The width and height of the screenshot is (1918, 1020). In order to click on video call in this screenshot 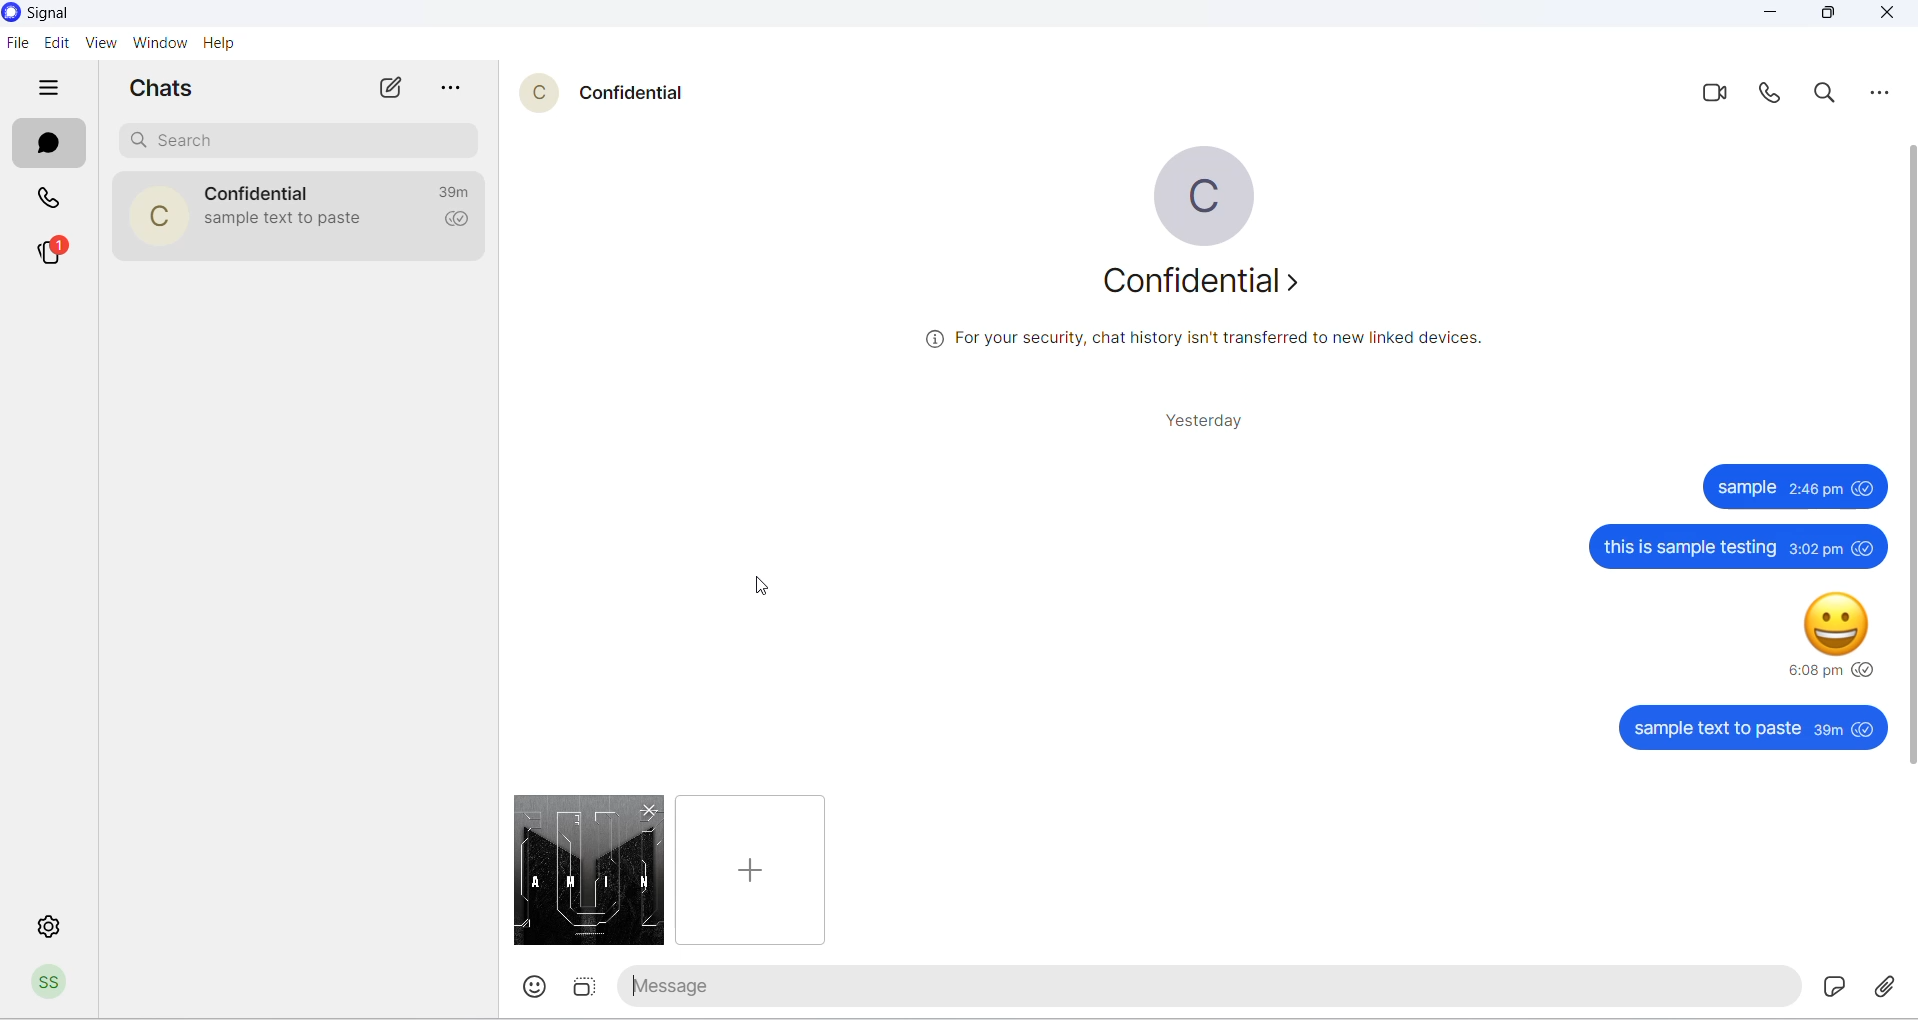, I will do `click(1717, 94)`.